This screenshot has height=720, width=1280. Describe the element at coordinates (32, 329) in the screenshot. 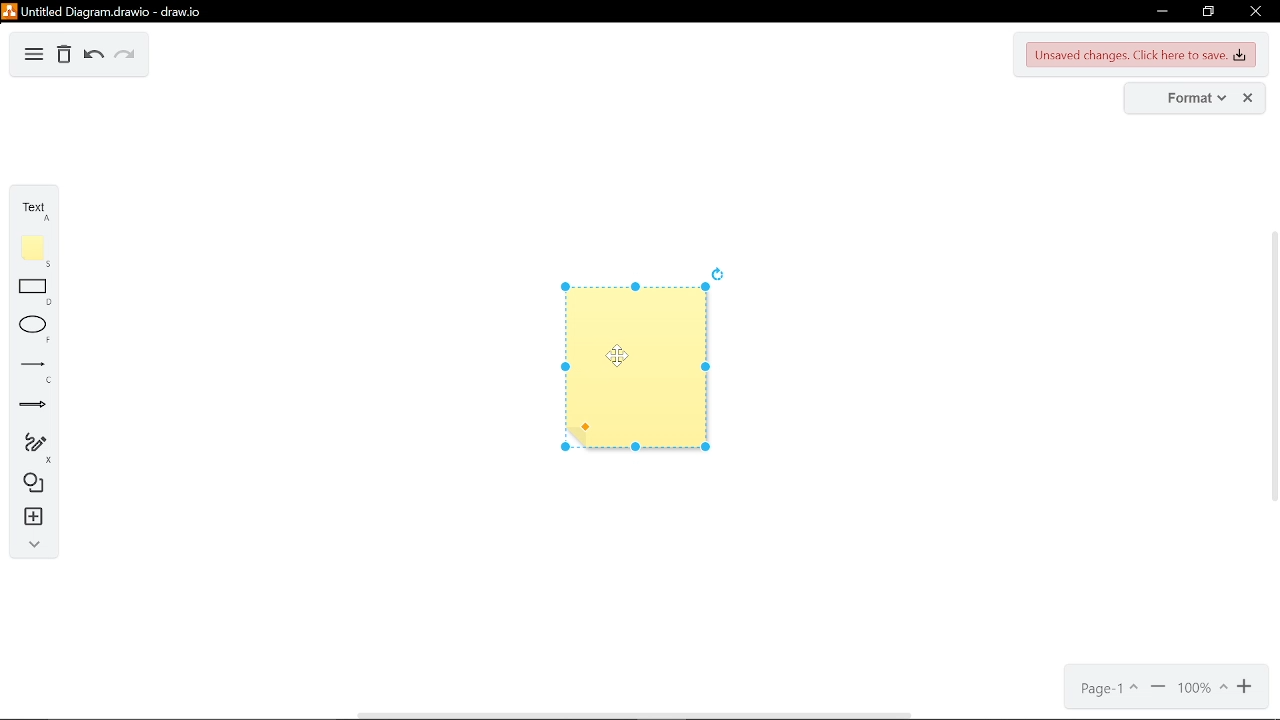

I see `ellipse` at that location.